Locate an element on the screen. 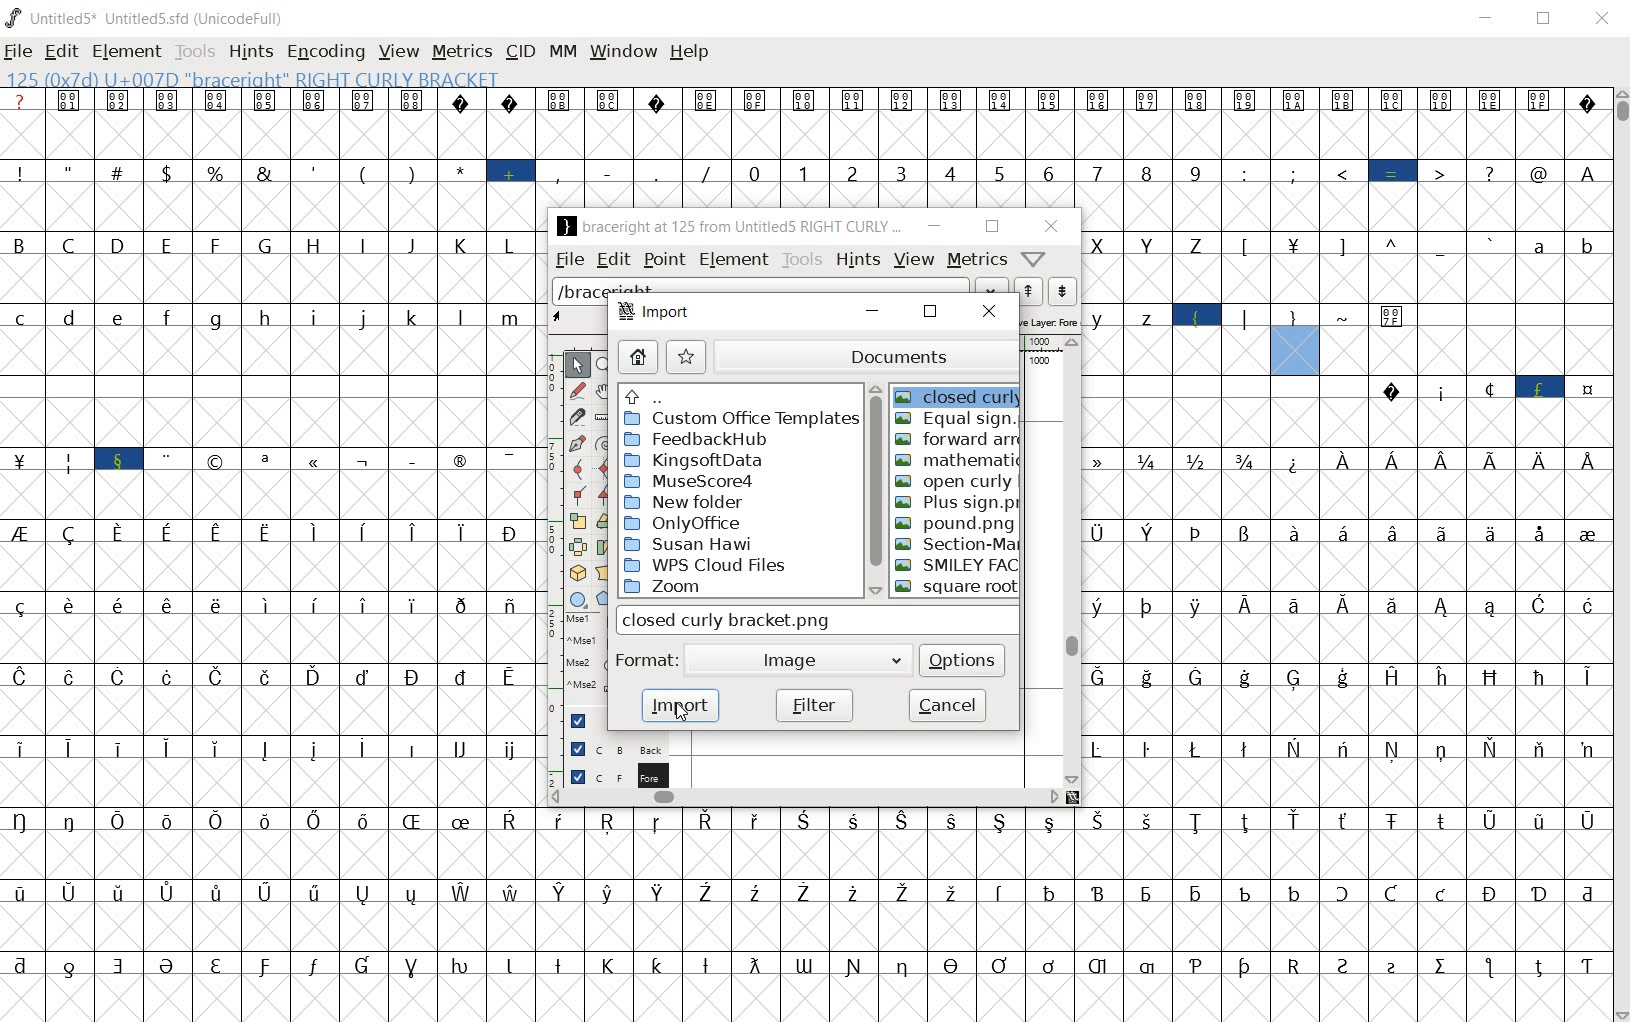  glyph characters is located at coordinates (1071, 915).